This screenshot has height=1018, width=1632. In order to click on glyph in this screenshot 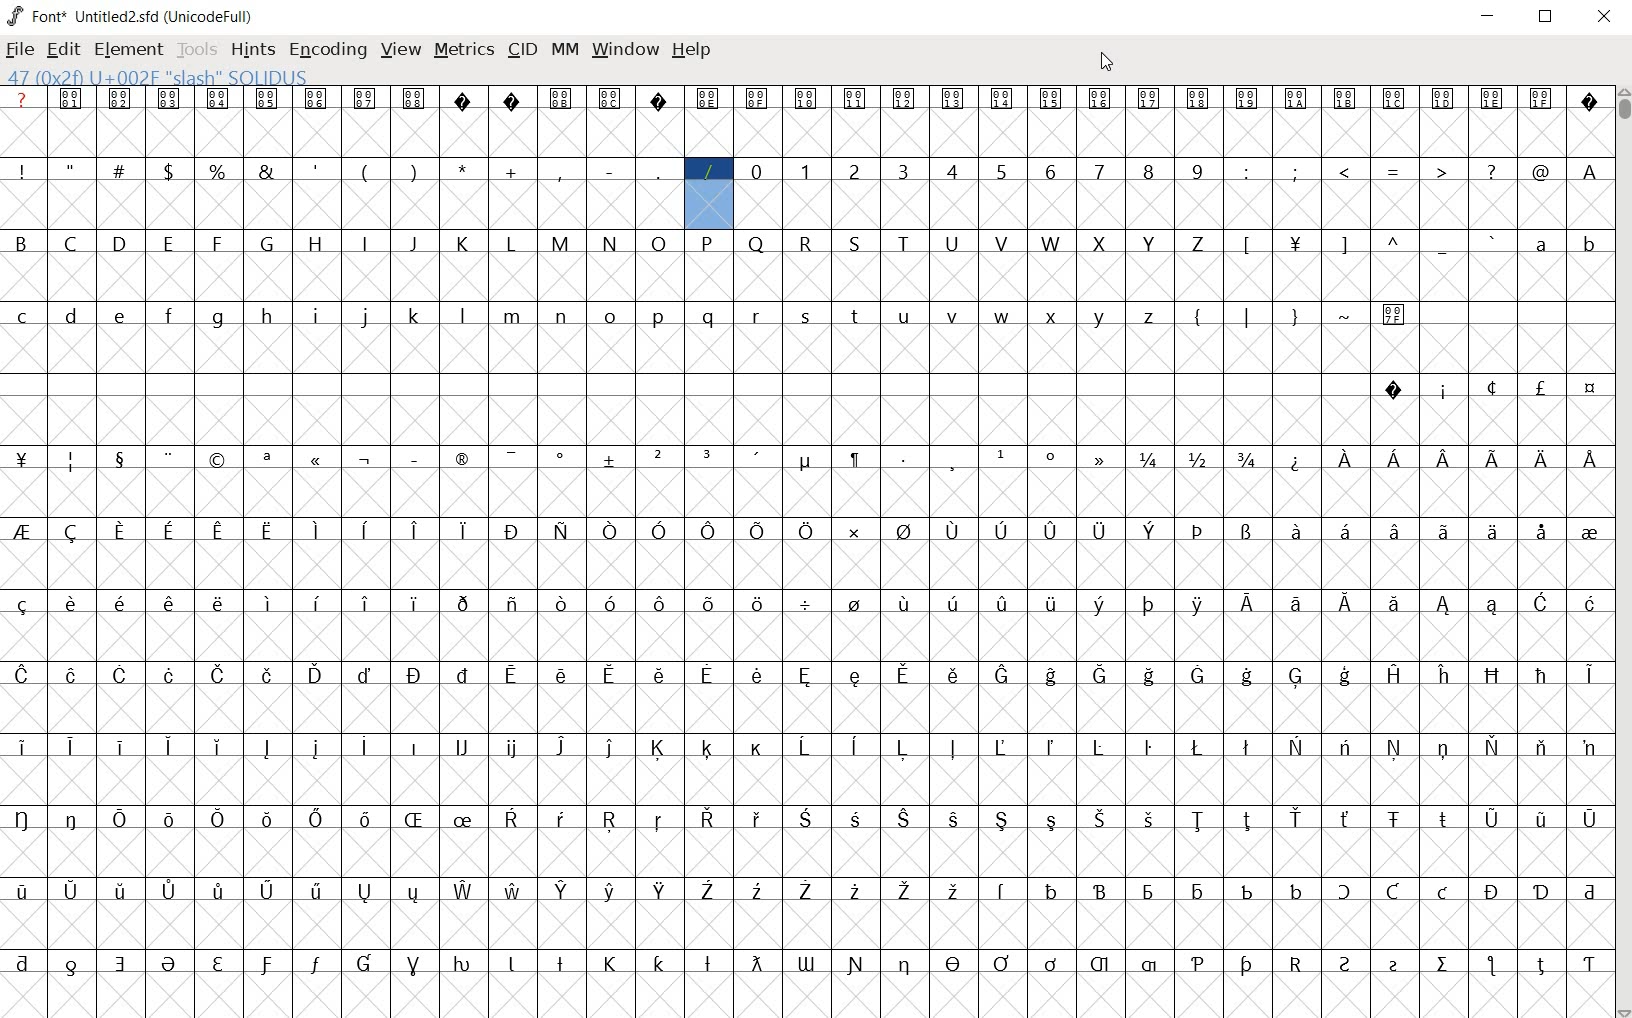, I will do `click(1247, 892)`.